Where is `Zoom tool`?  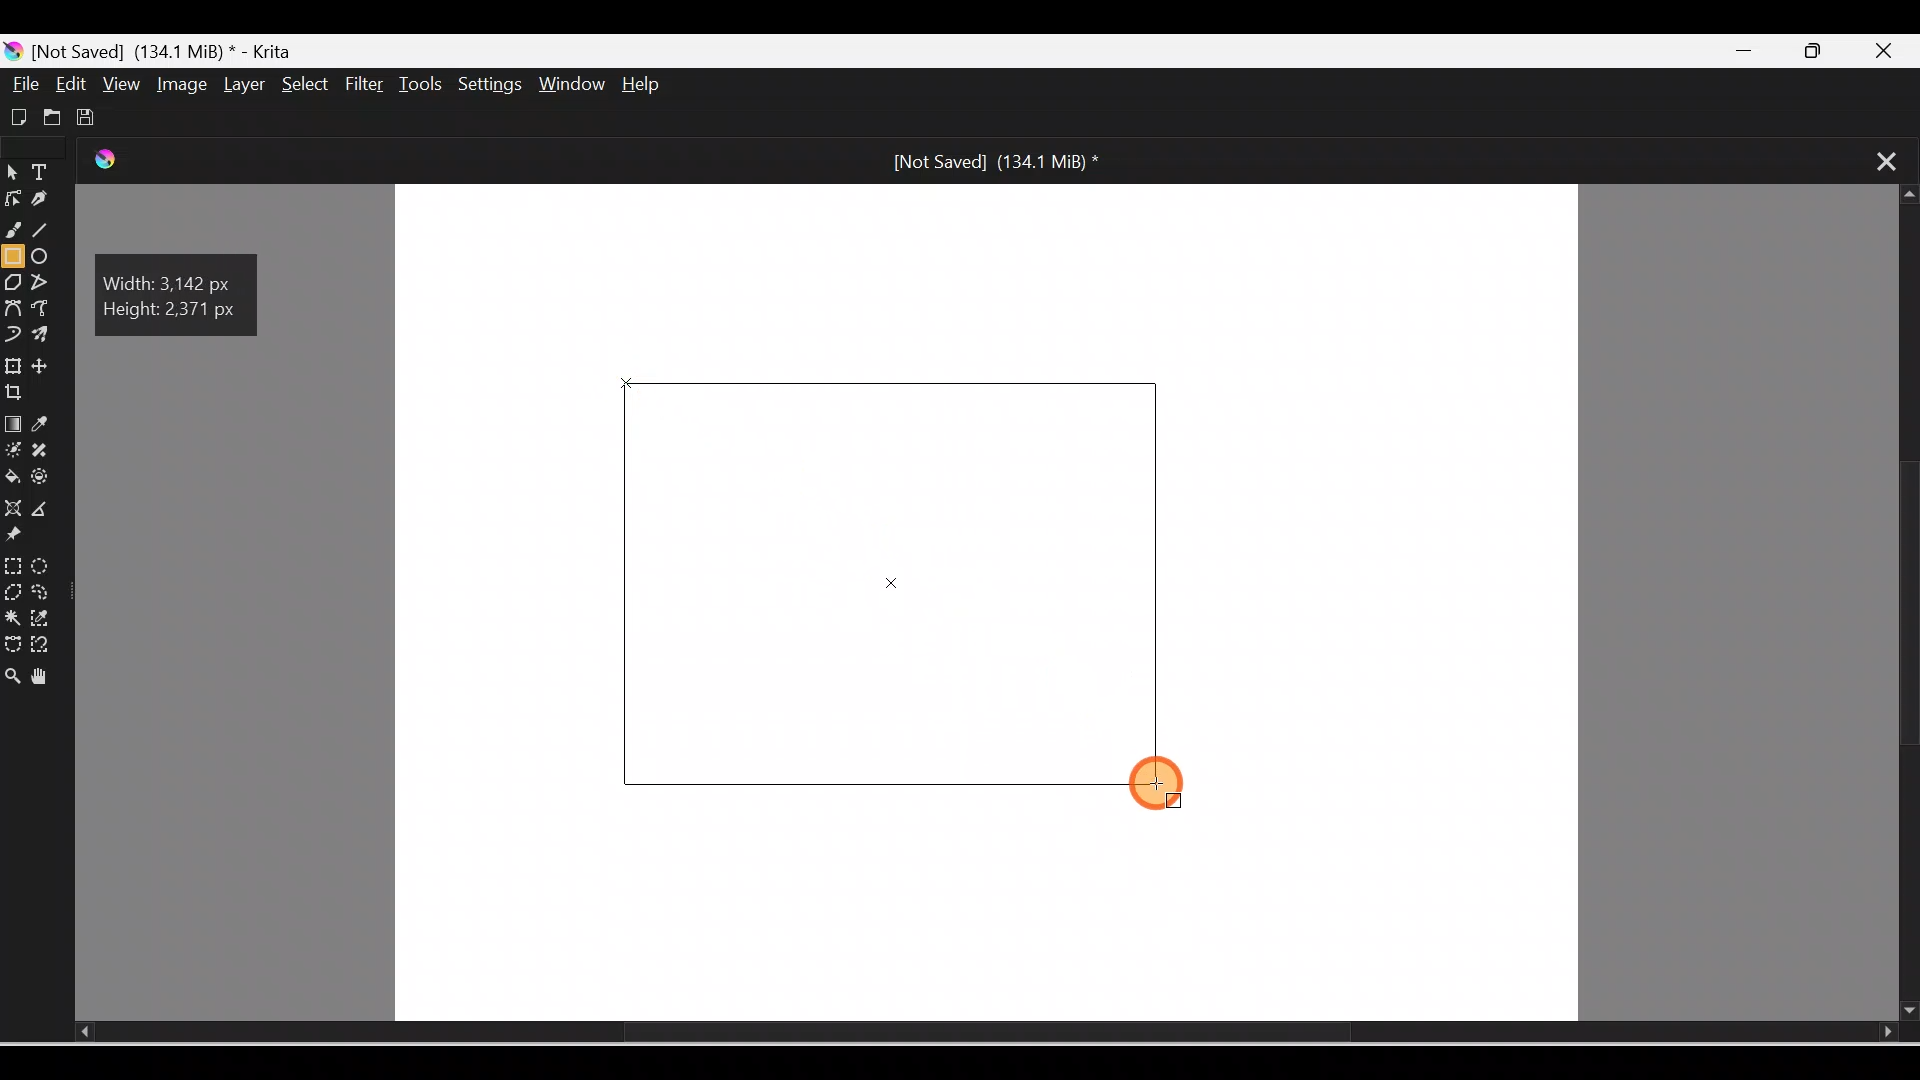
Zoom tool is located at coordinates (12, 670).